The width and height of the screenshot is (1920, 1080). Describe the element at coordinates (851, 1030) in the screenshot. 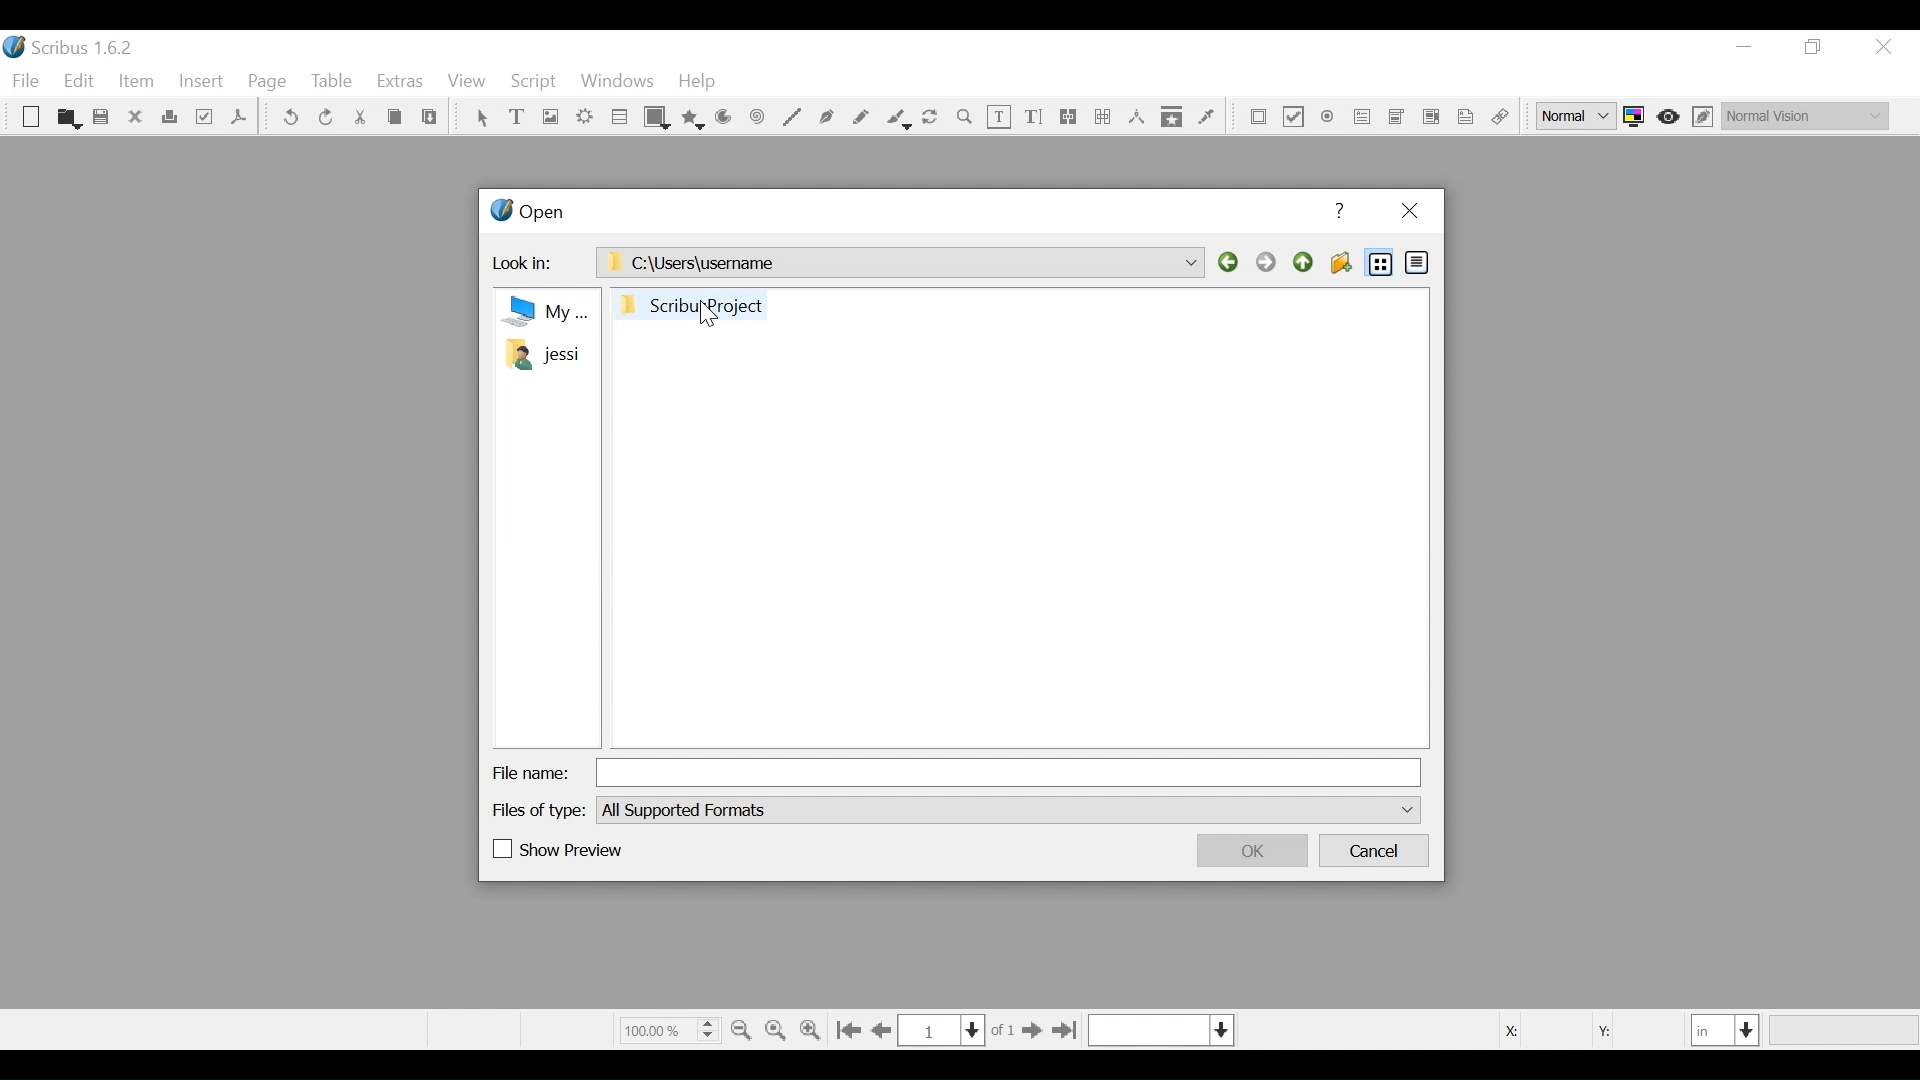

I see `Go to first Page` at that location.